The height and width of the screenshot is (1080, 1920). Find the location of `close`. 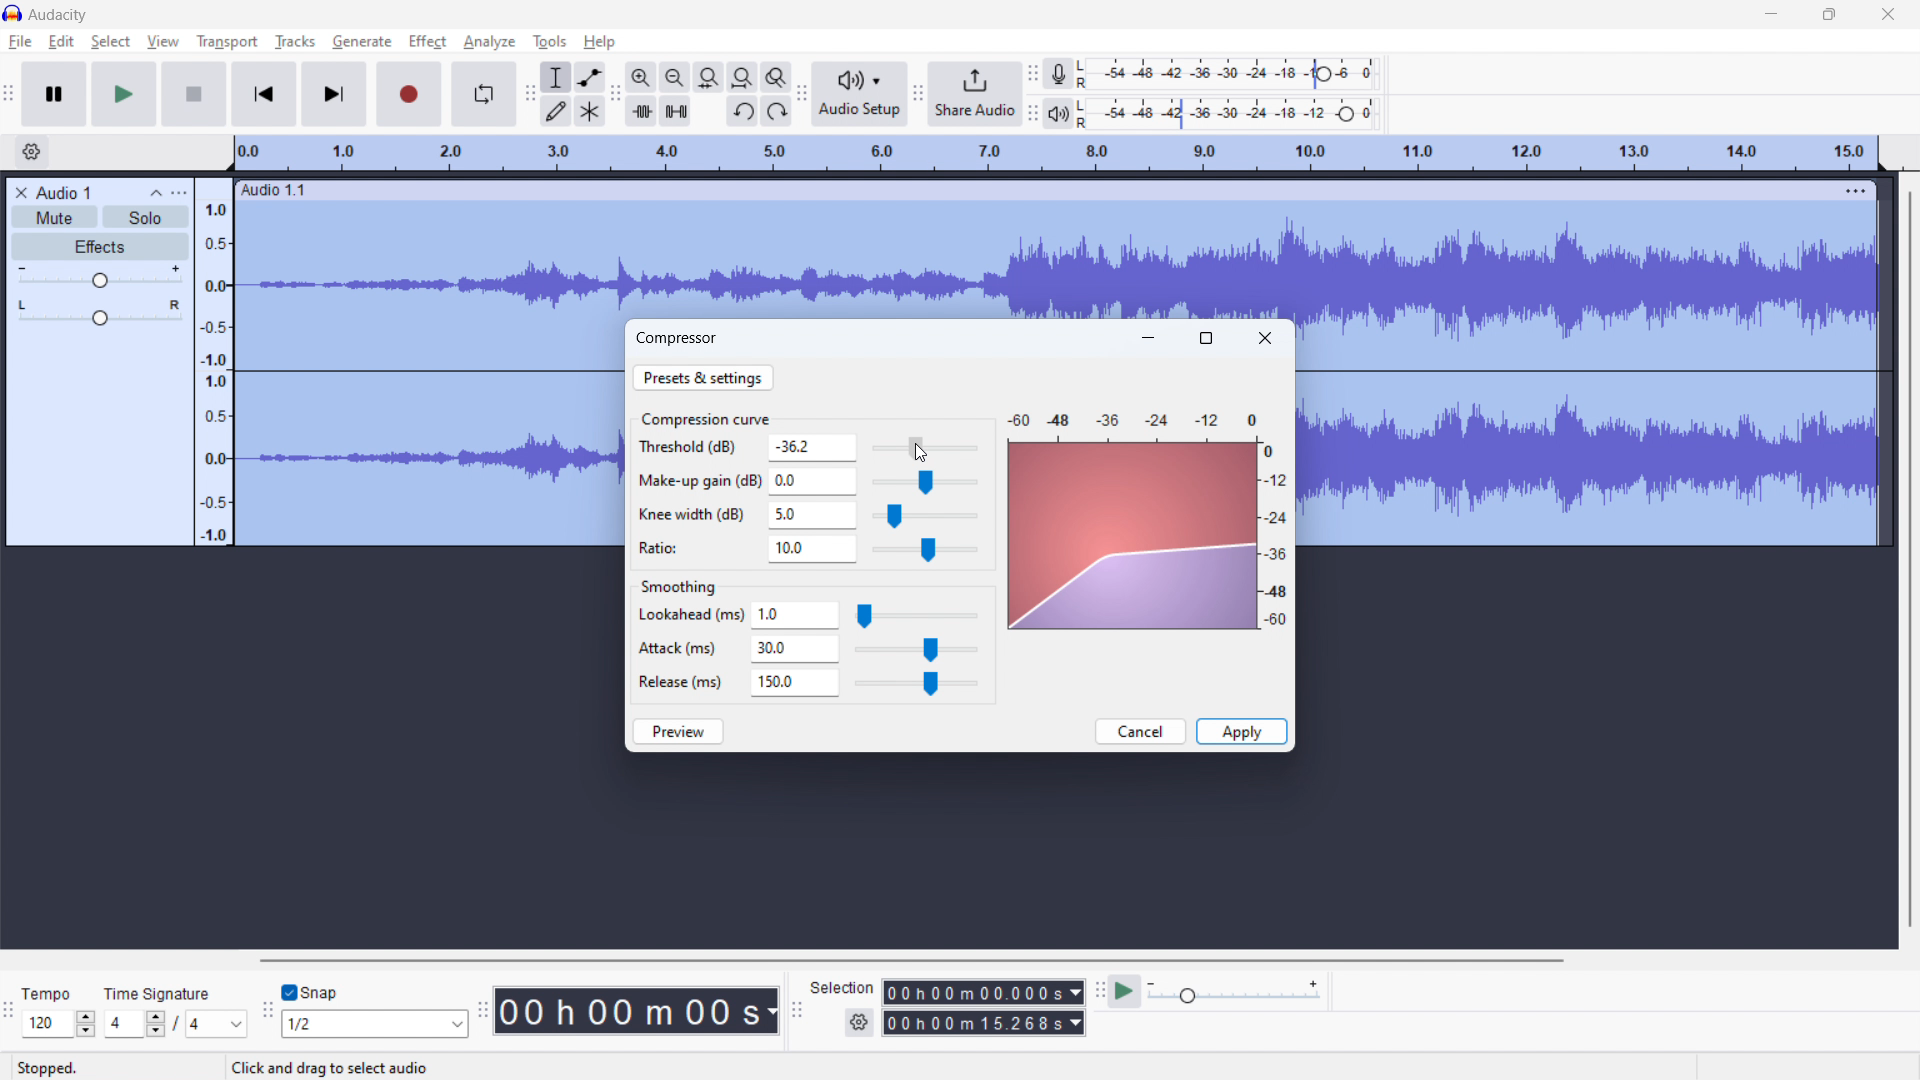

close is located at coordinates (1265, 338).